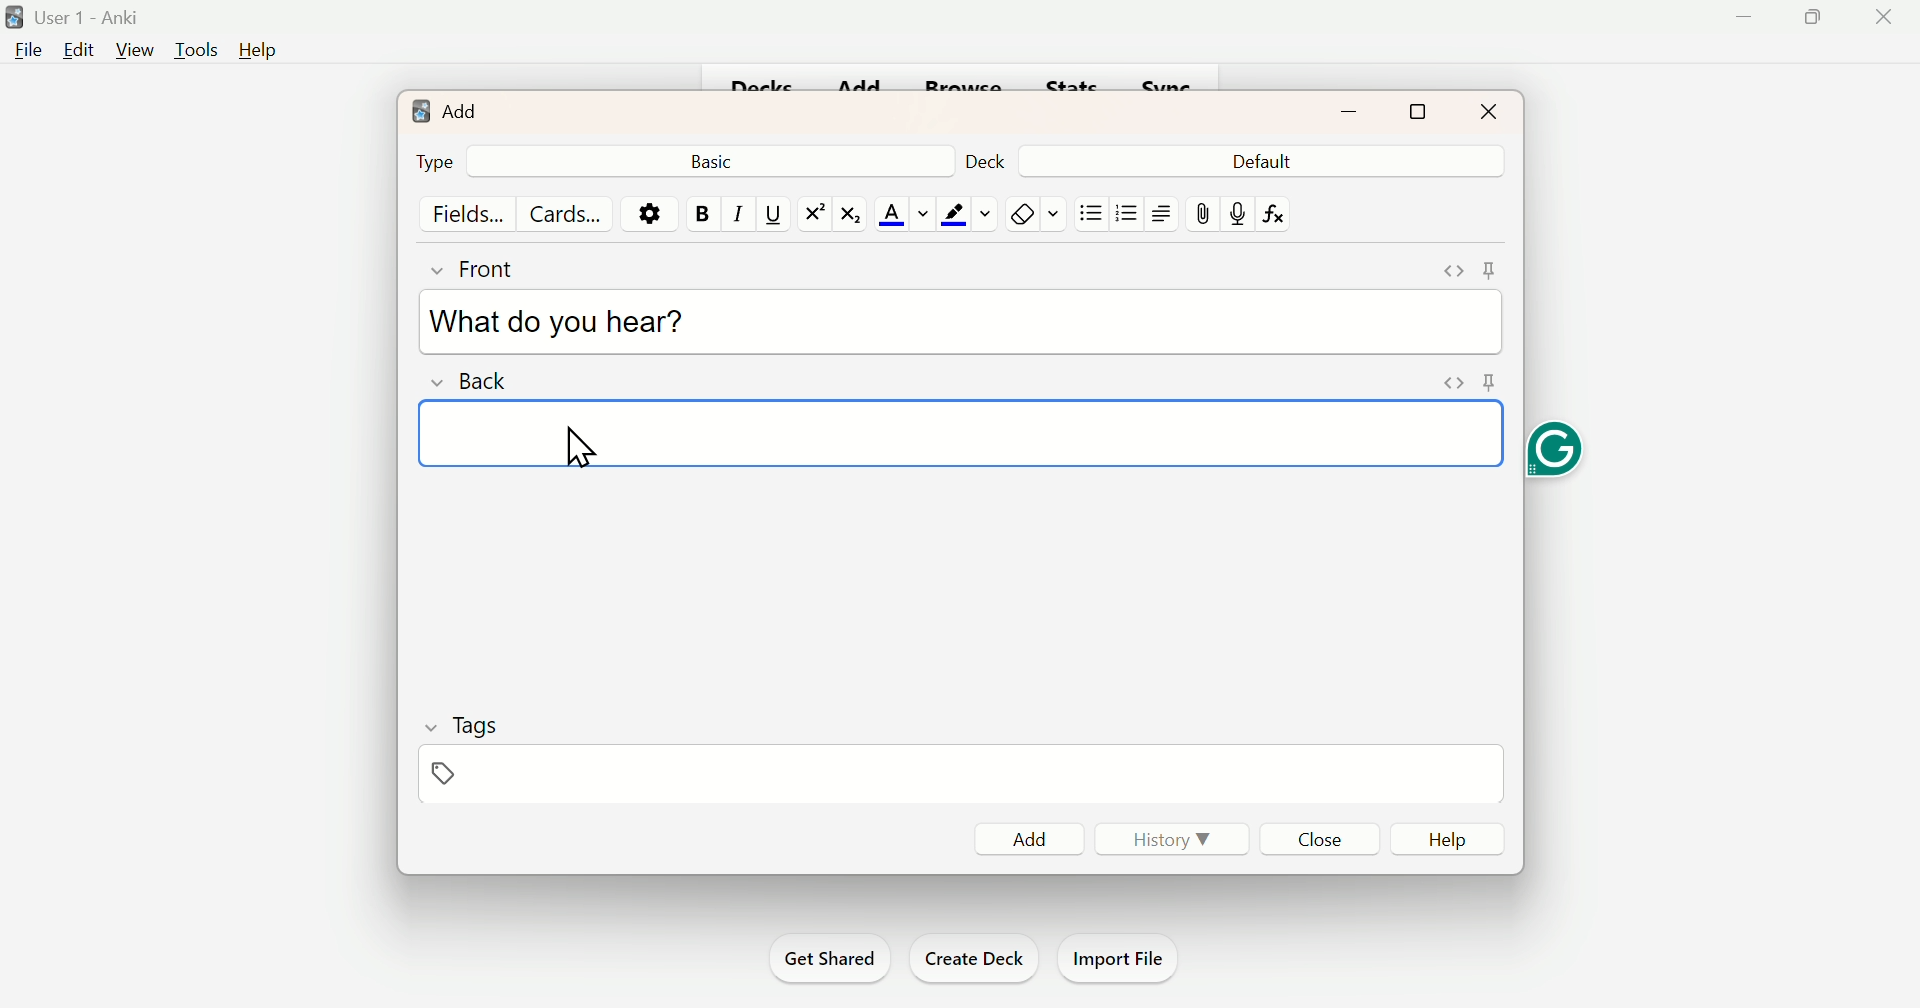 This screenshot has width=1920, height=1008. Describe the element at coordinates (967, 214) in the screenshot. I see `Text Highlighting Color` at that location.